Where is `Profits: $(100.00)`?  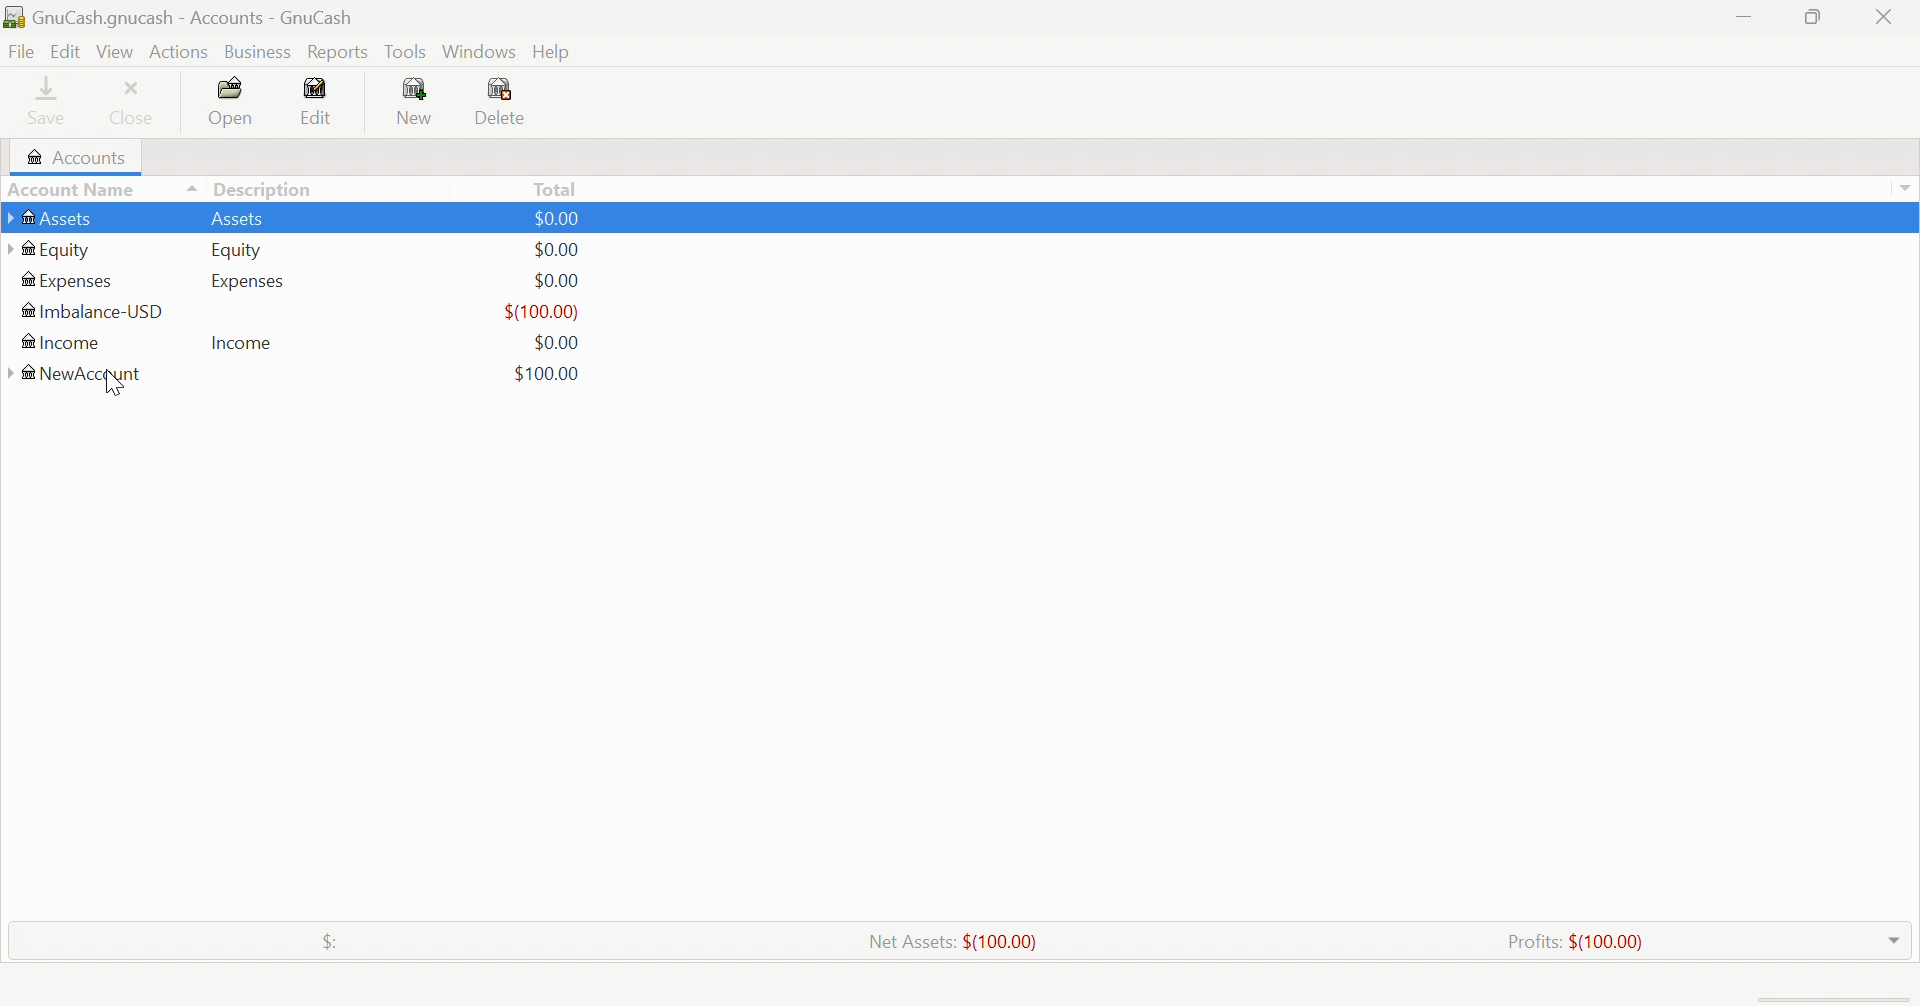
Profits: $(100.00) is located at coordinates (1579, 941).